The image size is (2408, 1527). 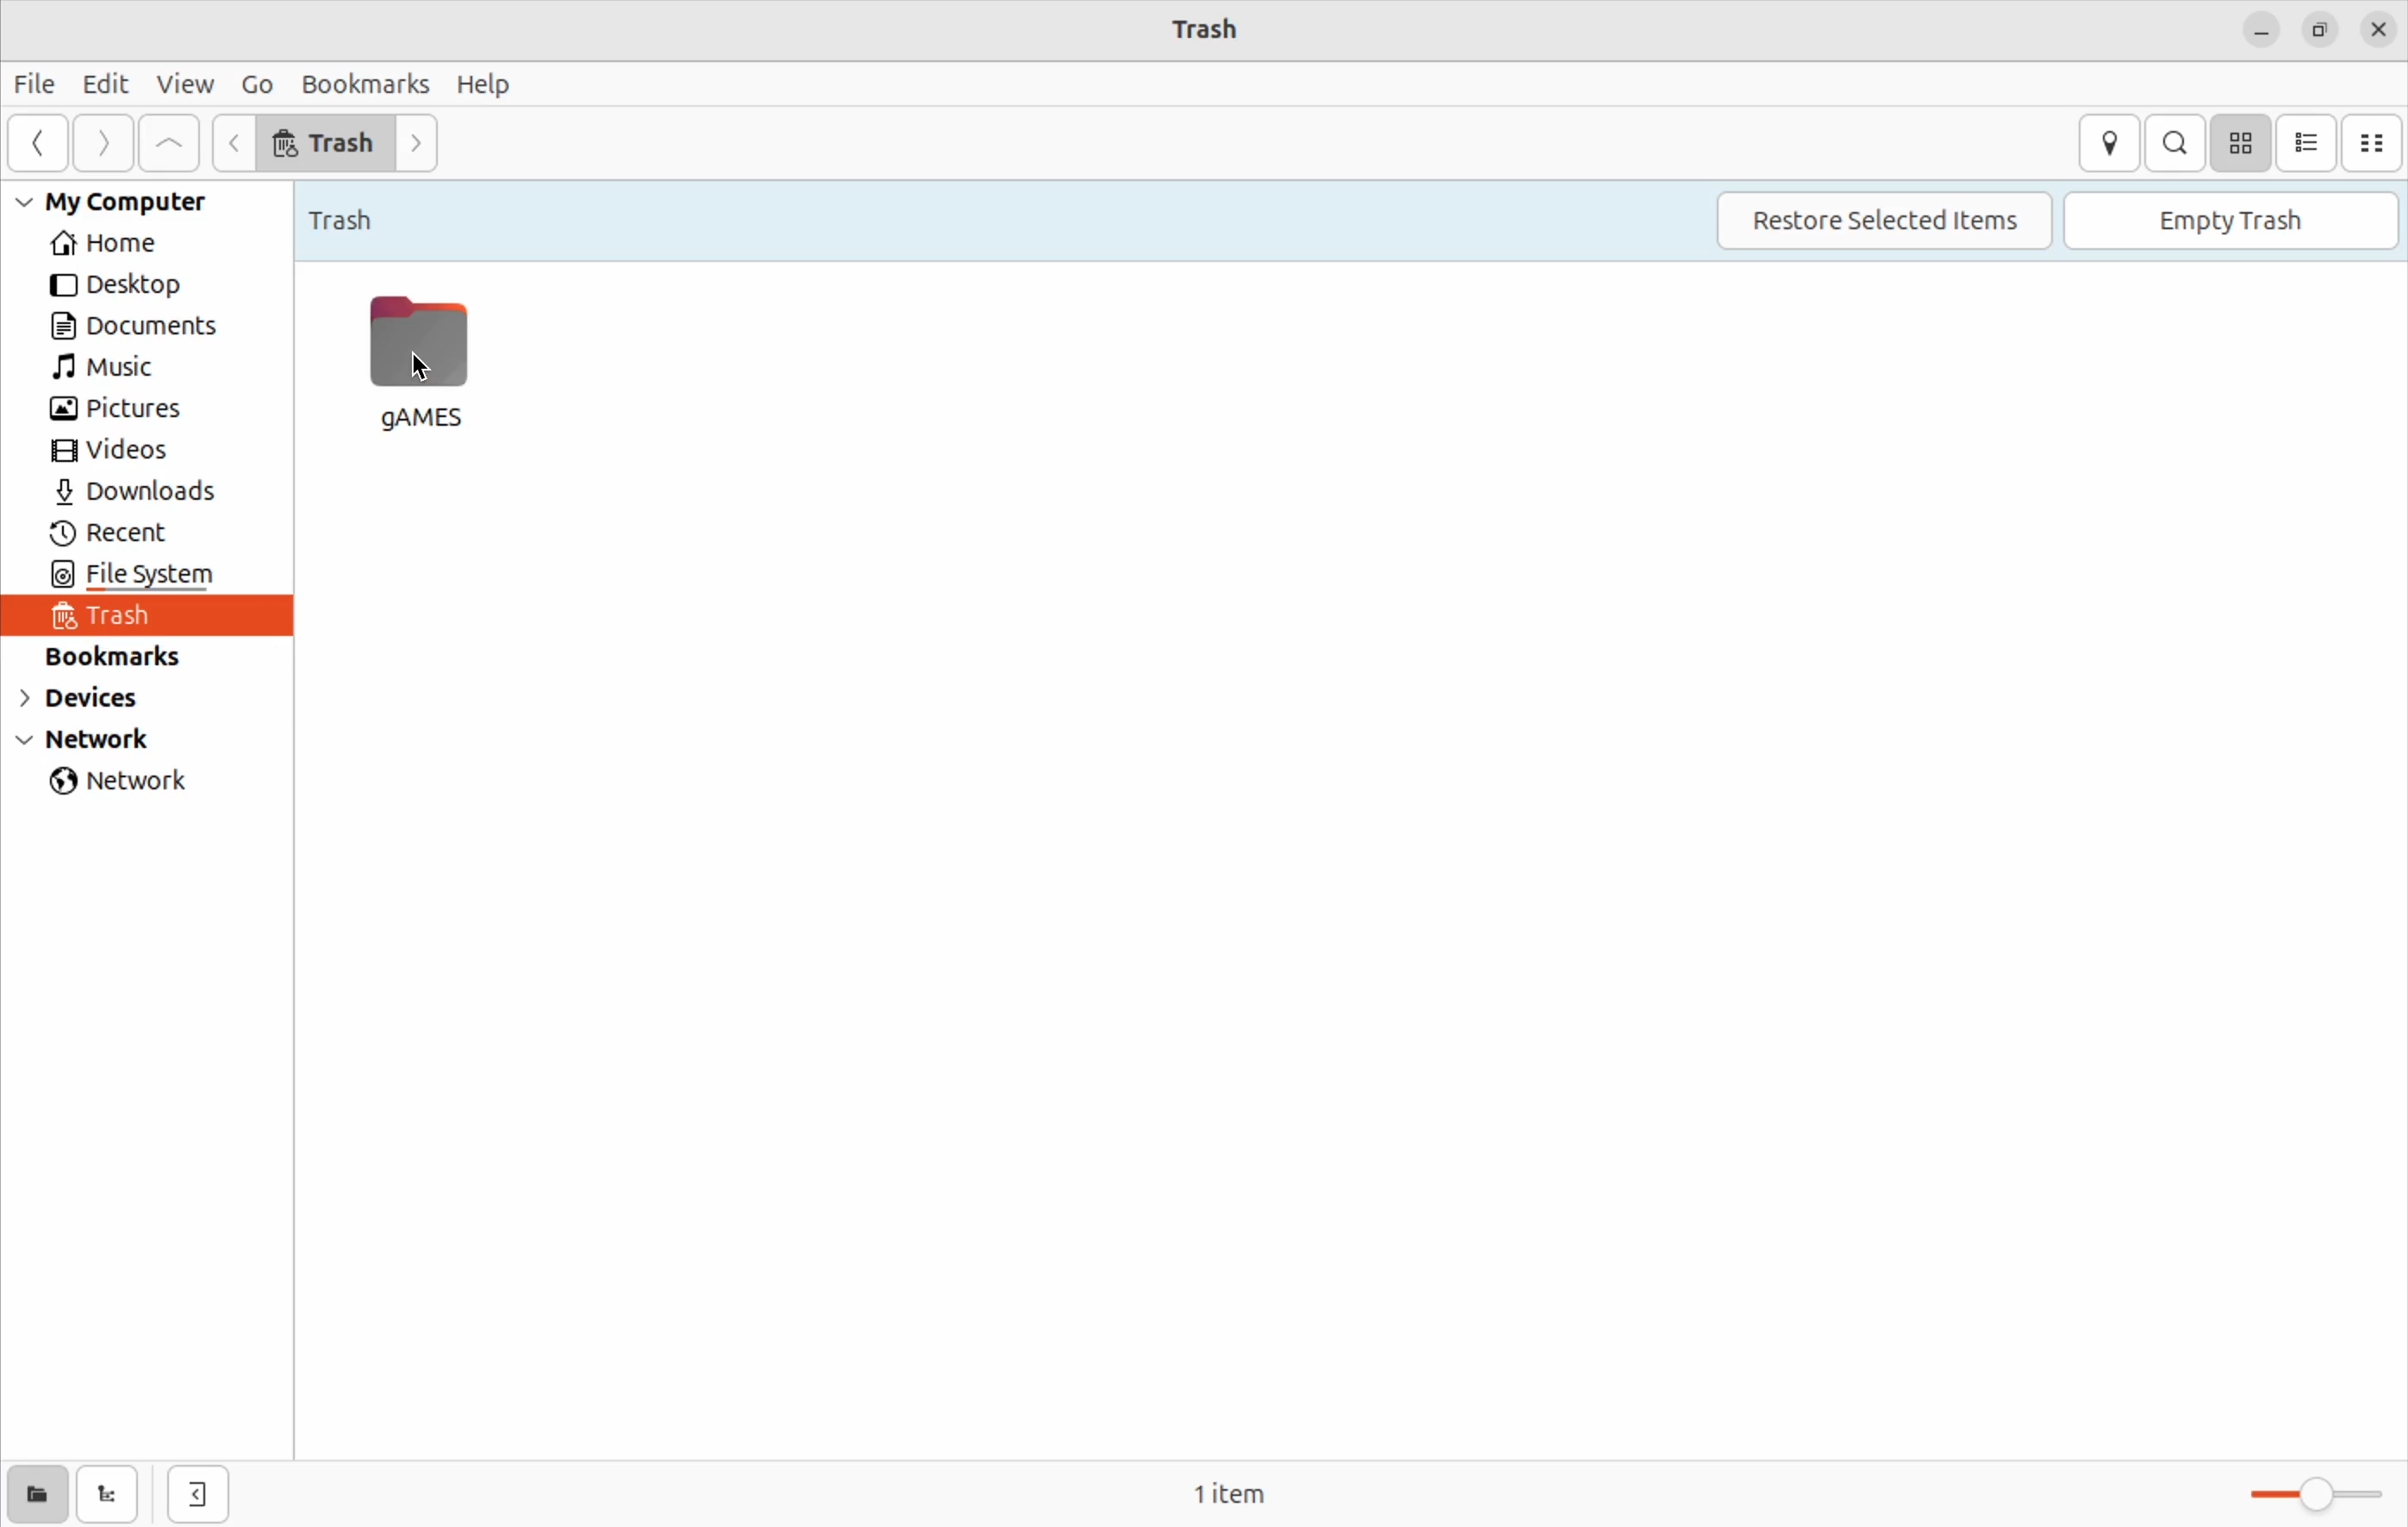 What do you see at coordinates (132, 202) in the screenshot?
I see `my computer` at bounding box center [132, 202].